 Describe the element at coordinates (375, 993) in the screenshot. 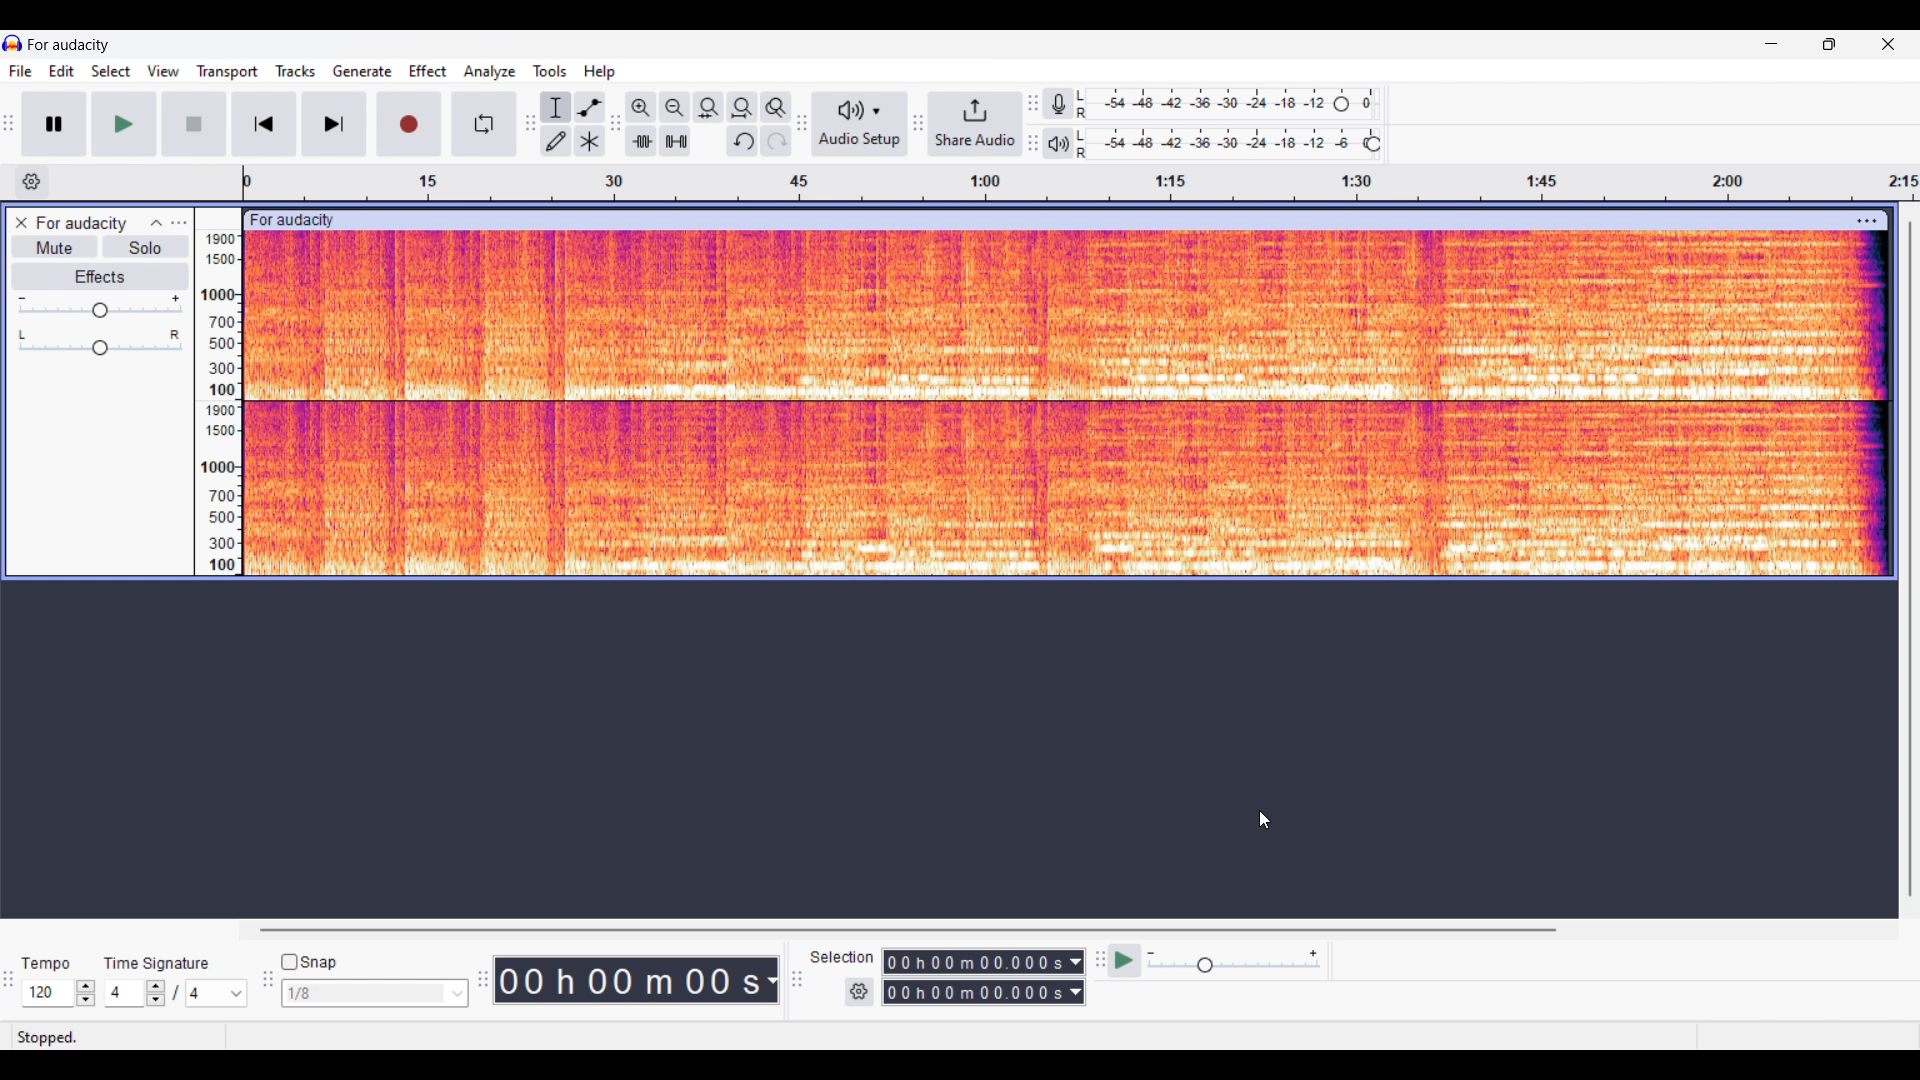

I see `Snap options` at that location.